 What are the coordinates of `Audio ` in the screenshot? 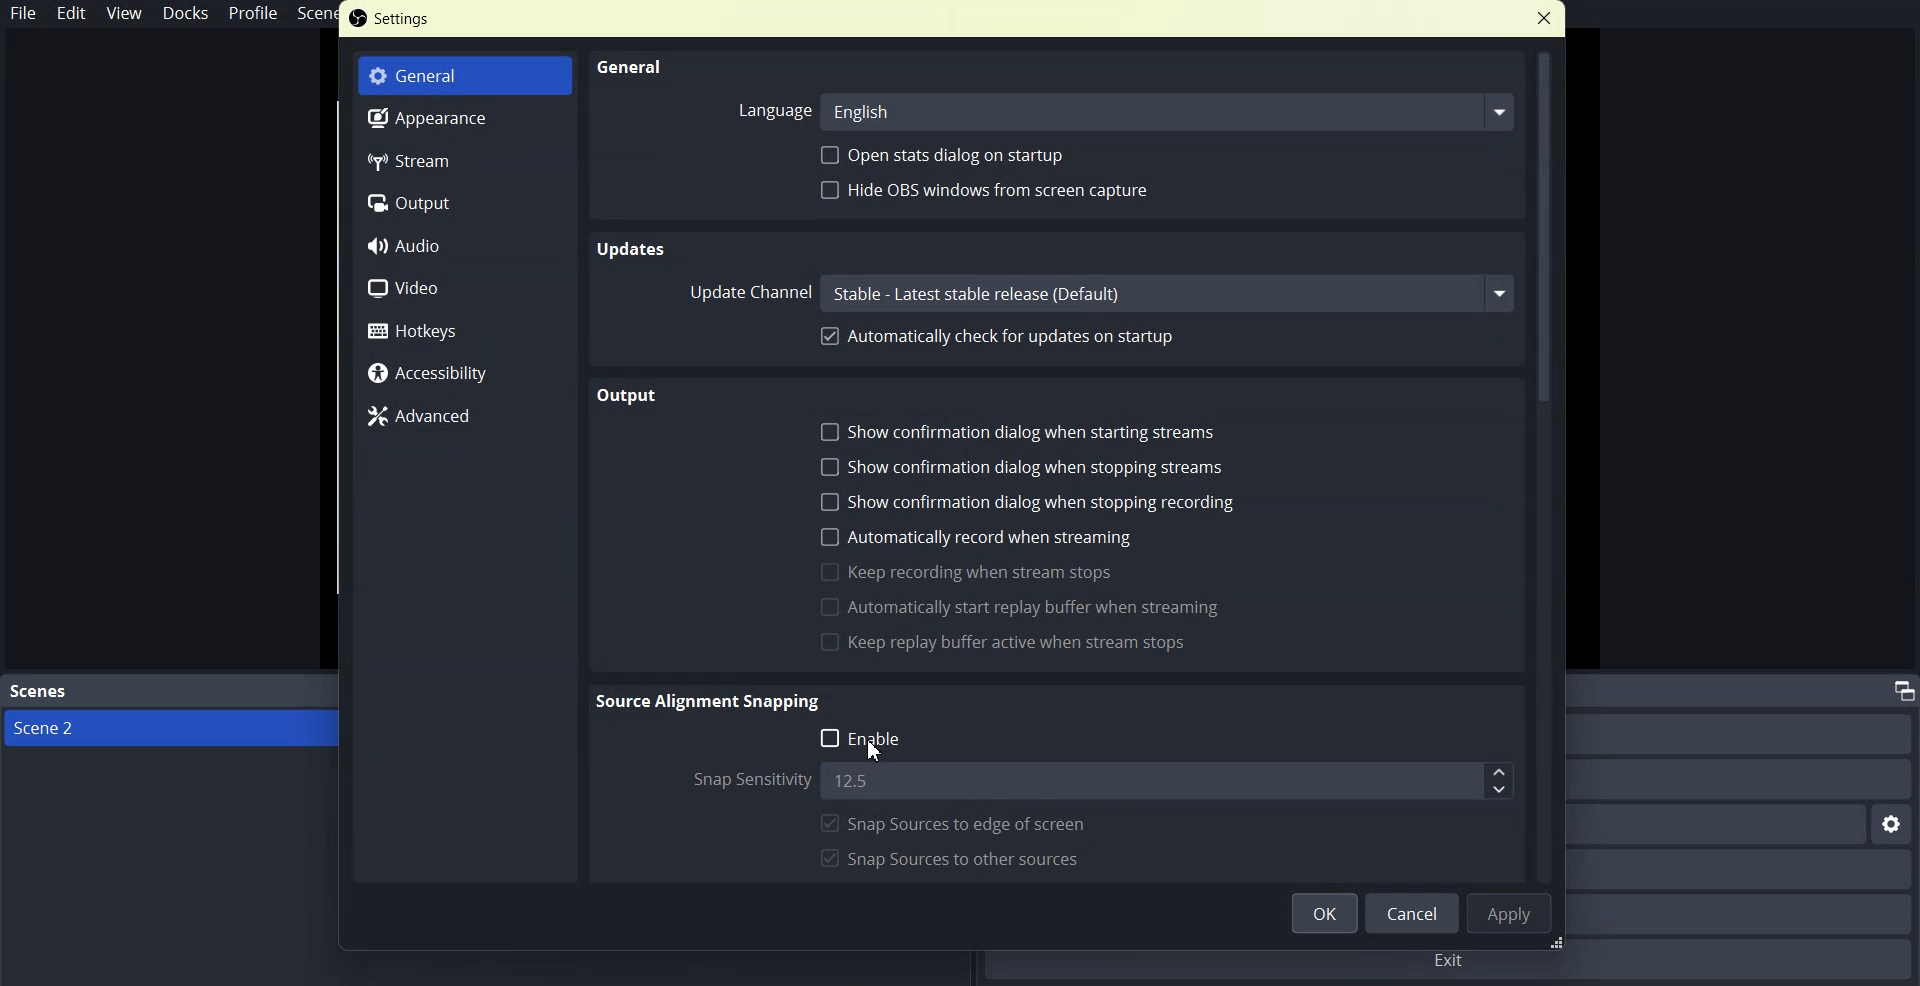 It's located at (465, 243).